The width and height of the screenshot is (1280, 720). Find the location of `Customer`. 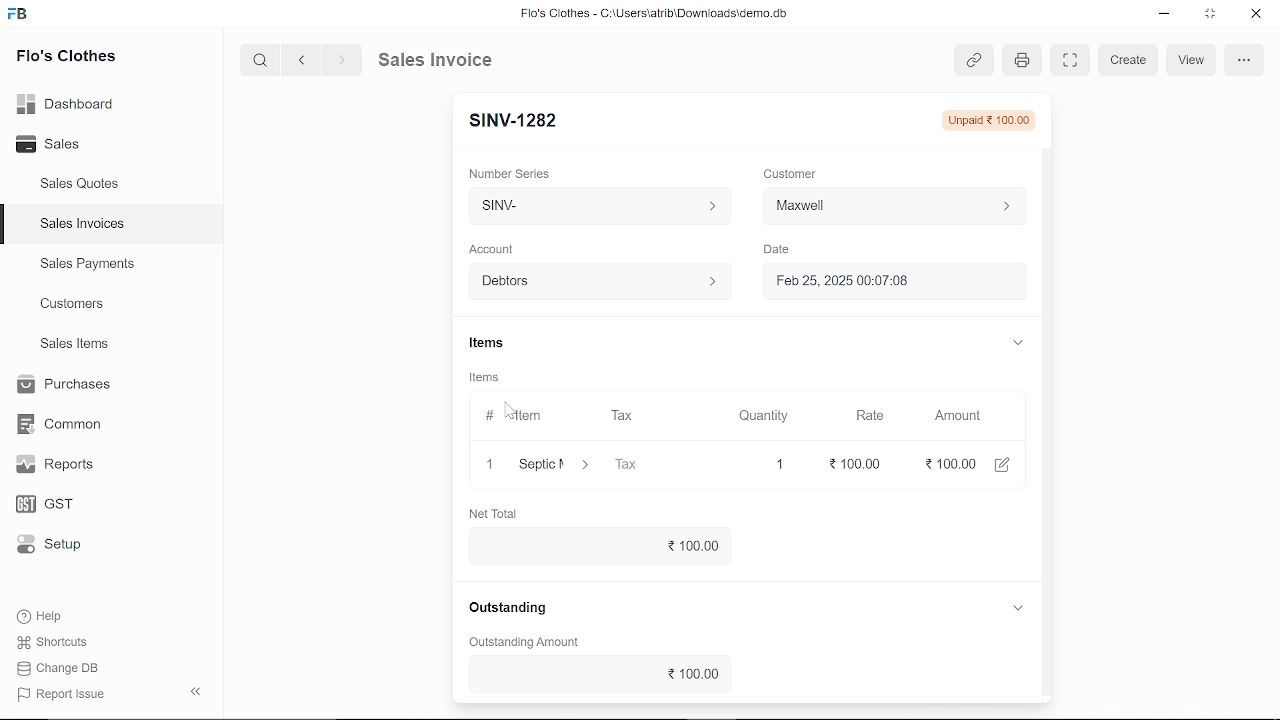

Customer is located at coordinates (790, 173).